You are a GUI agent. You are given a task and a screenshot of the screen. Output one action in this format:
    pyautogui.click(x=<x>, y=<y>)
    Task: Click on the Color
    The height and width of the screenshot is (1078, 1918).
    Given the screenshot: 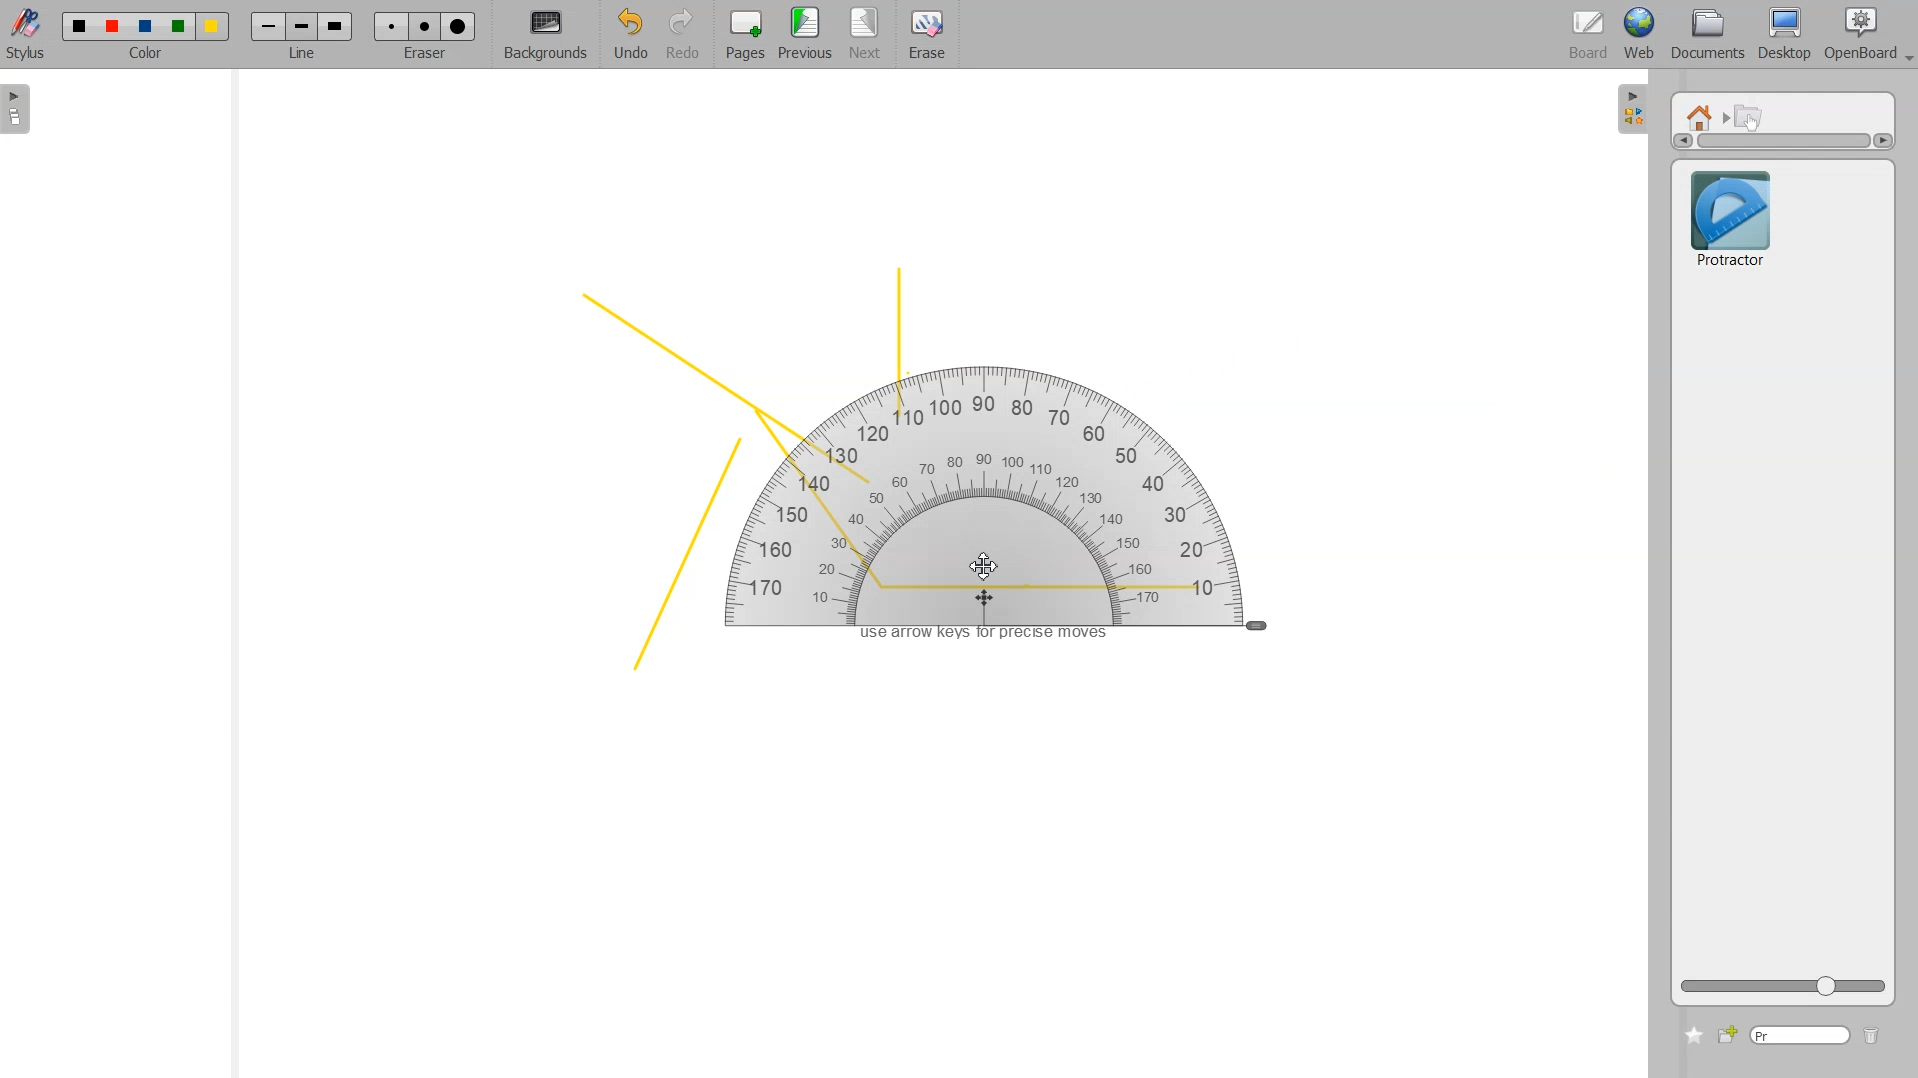 What is the action you would take?
    pyautogui.click(x=146, y=26)
    